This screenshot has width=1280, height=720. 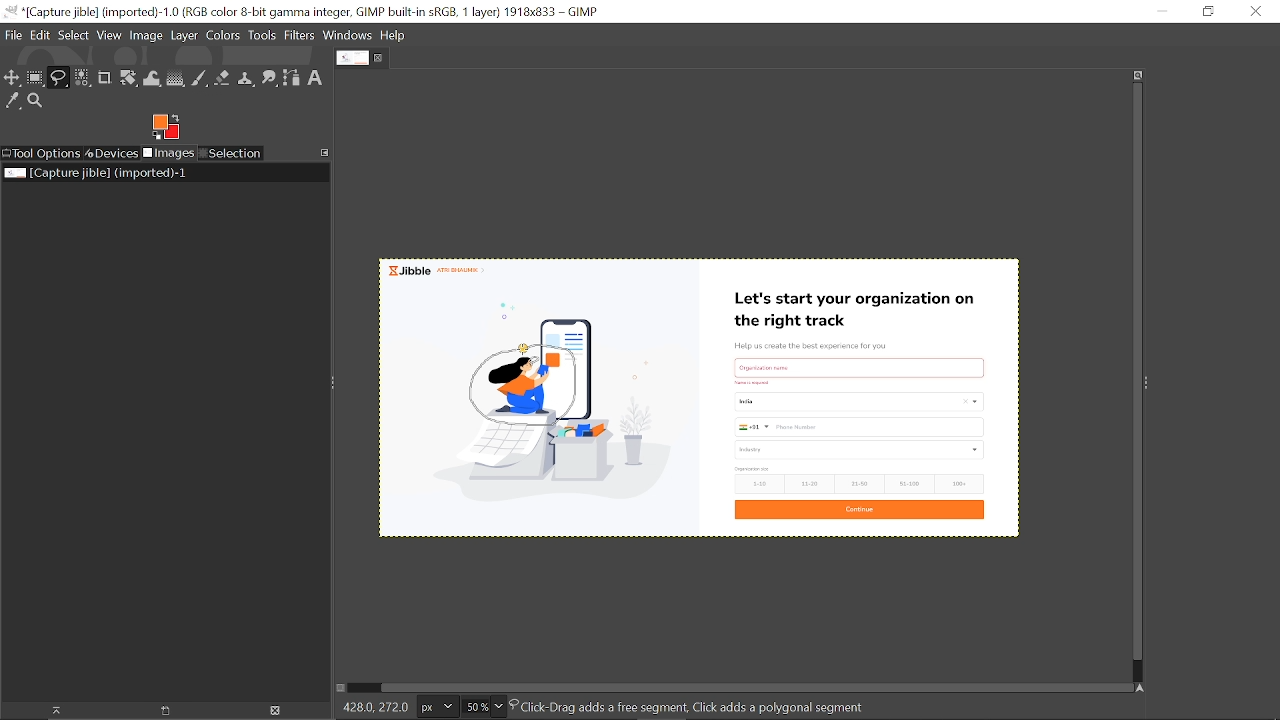 What do you see at coordinates (499, 706) in the screenshot?
I see `Zoom options` at bounding box center [499, 706].